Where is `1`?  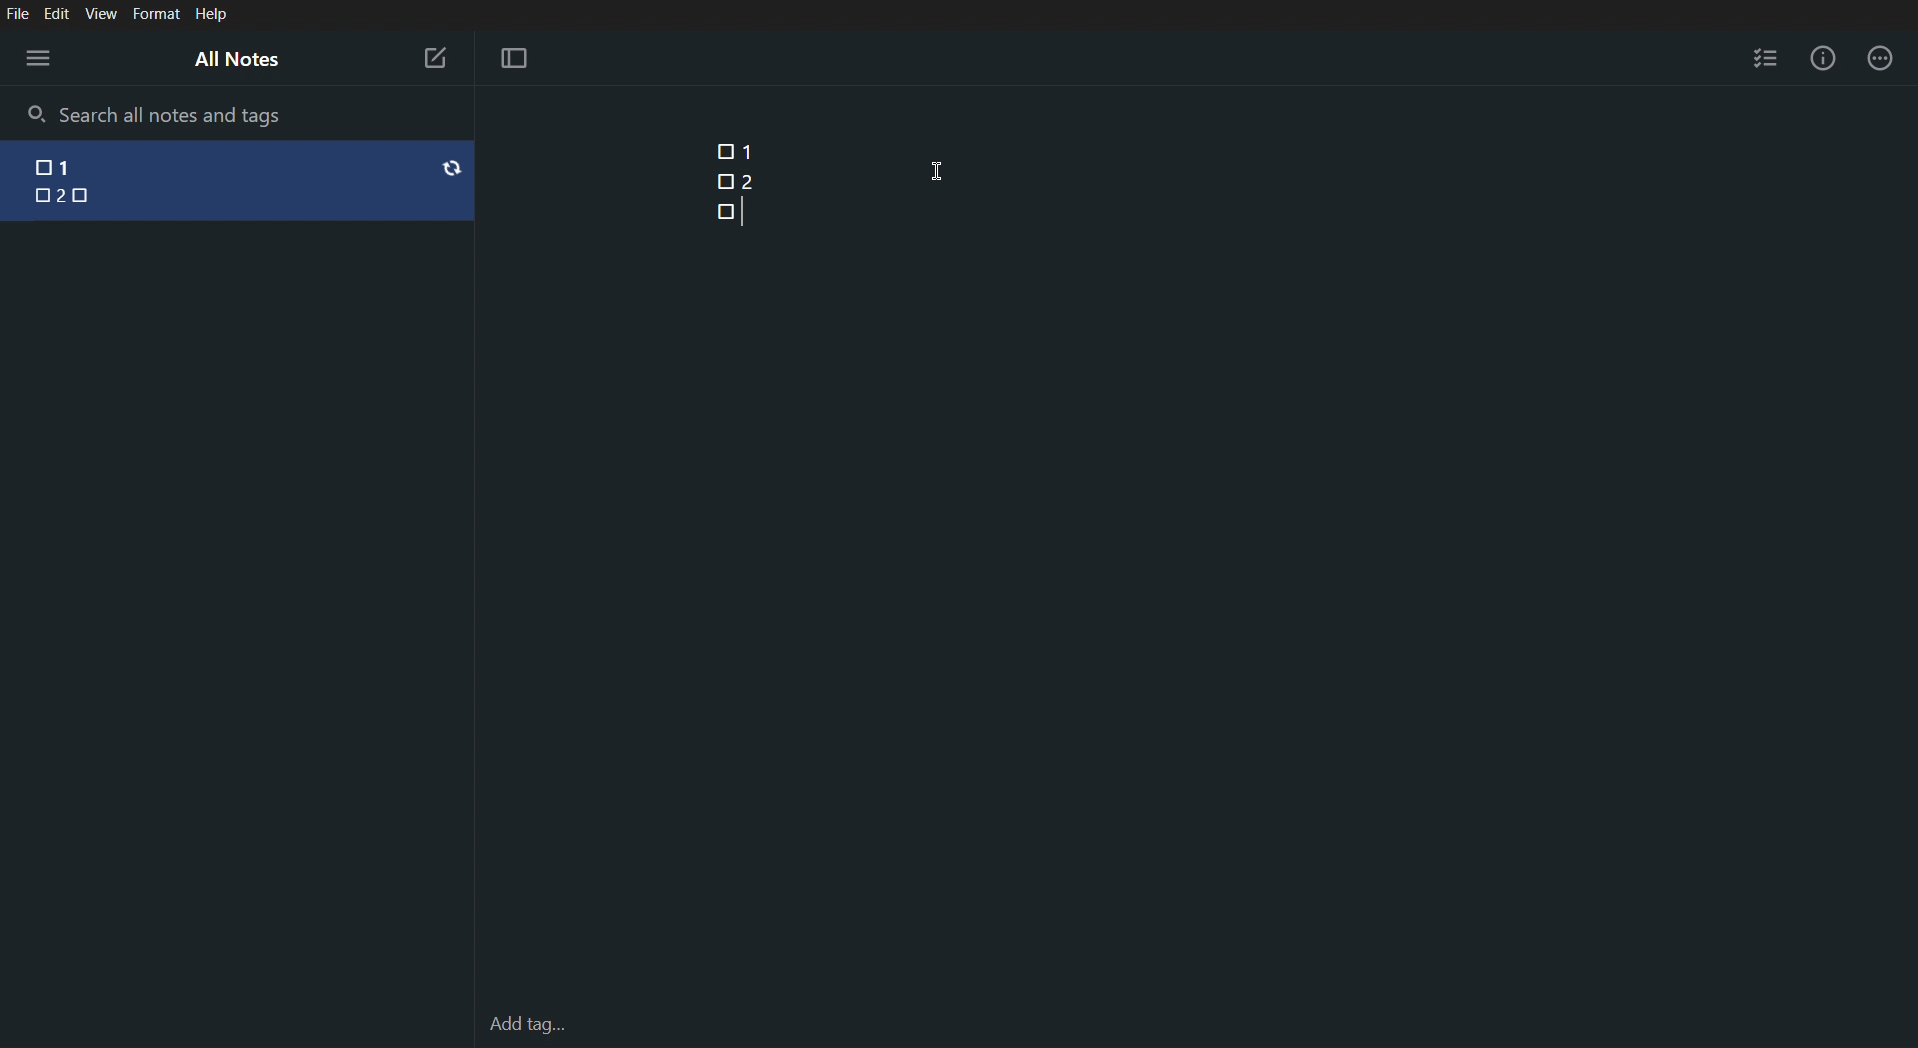
1 is located at coordinates (86, 165).